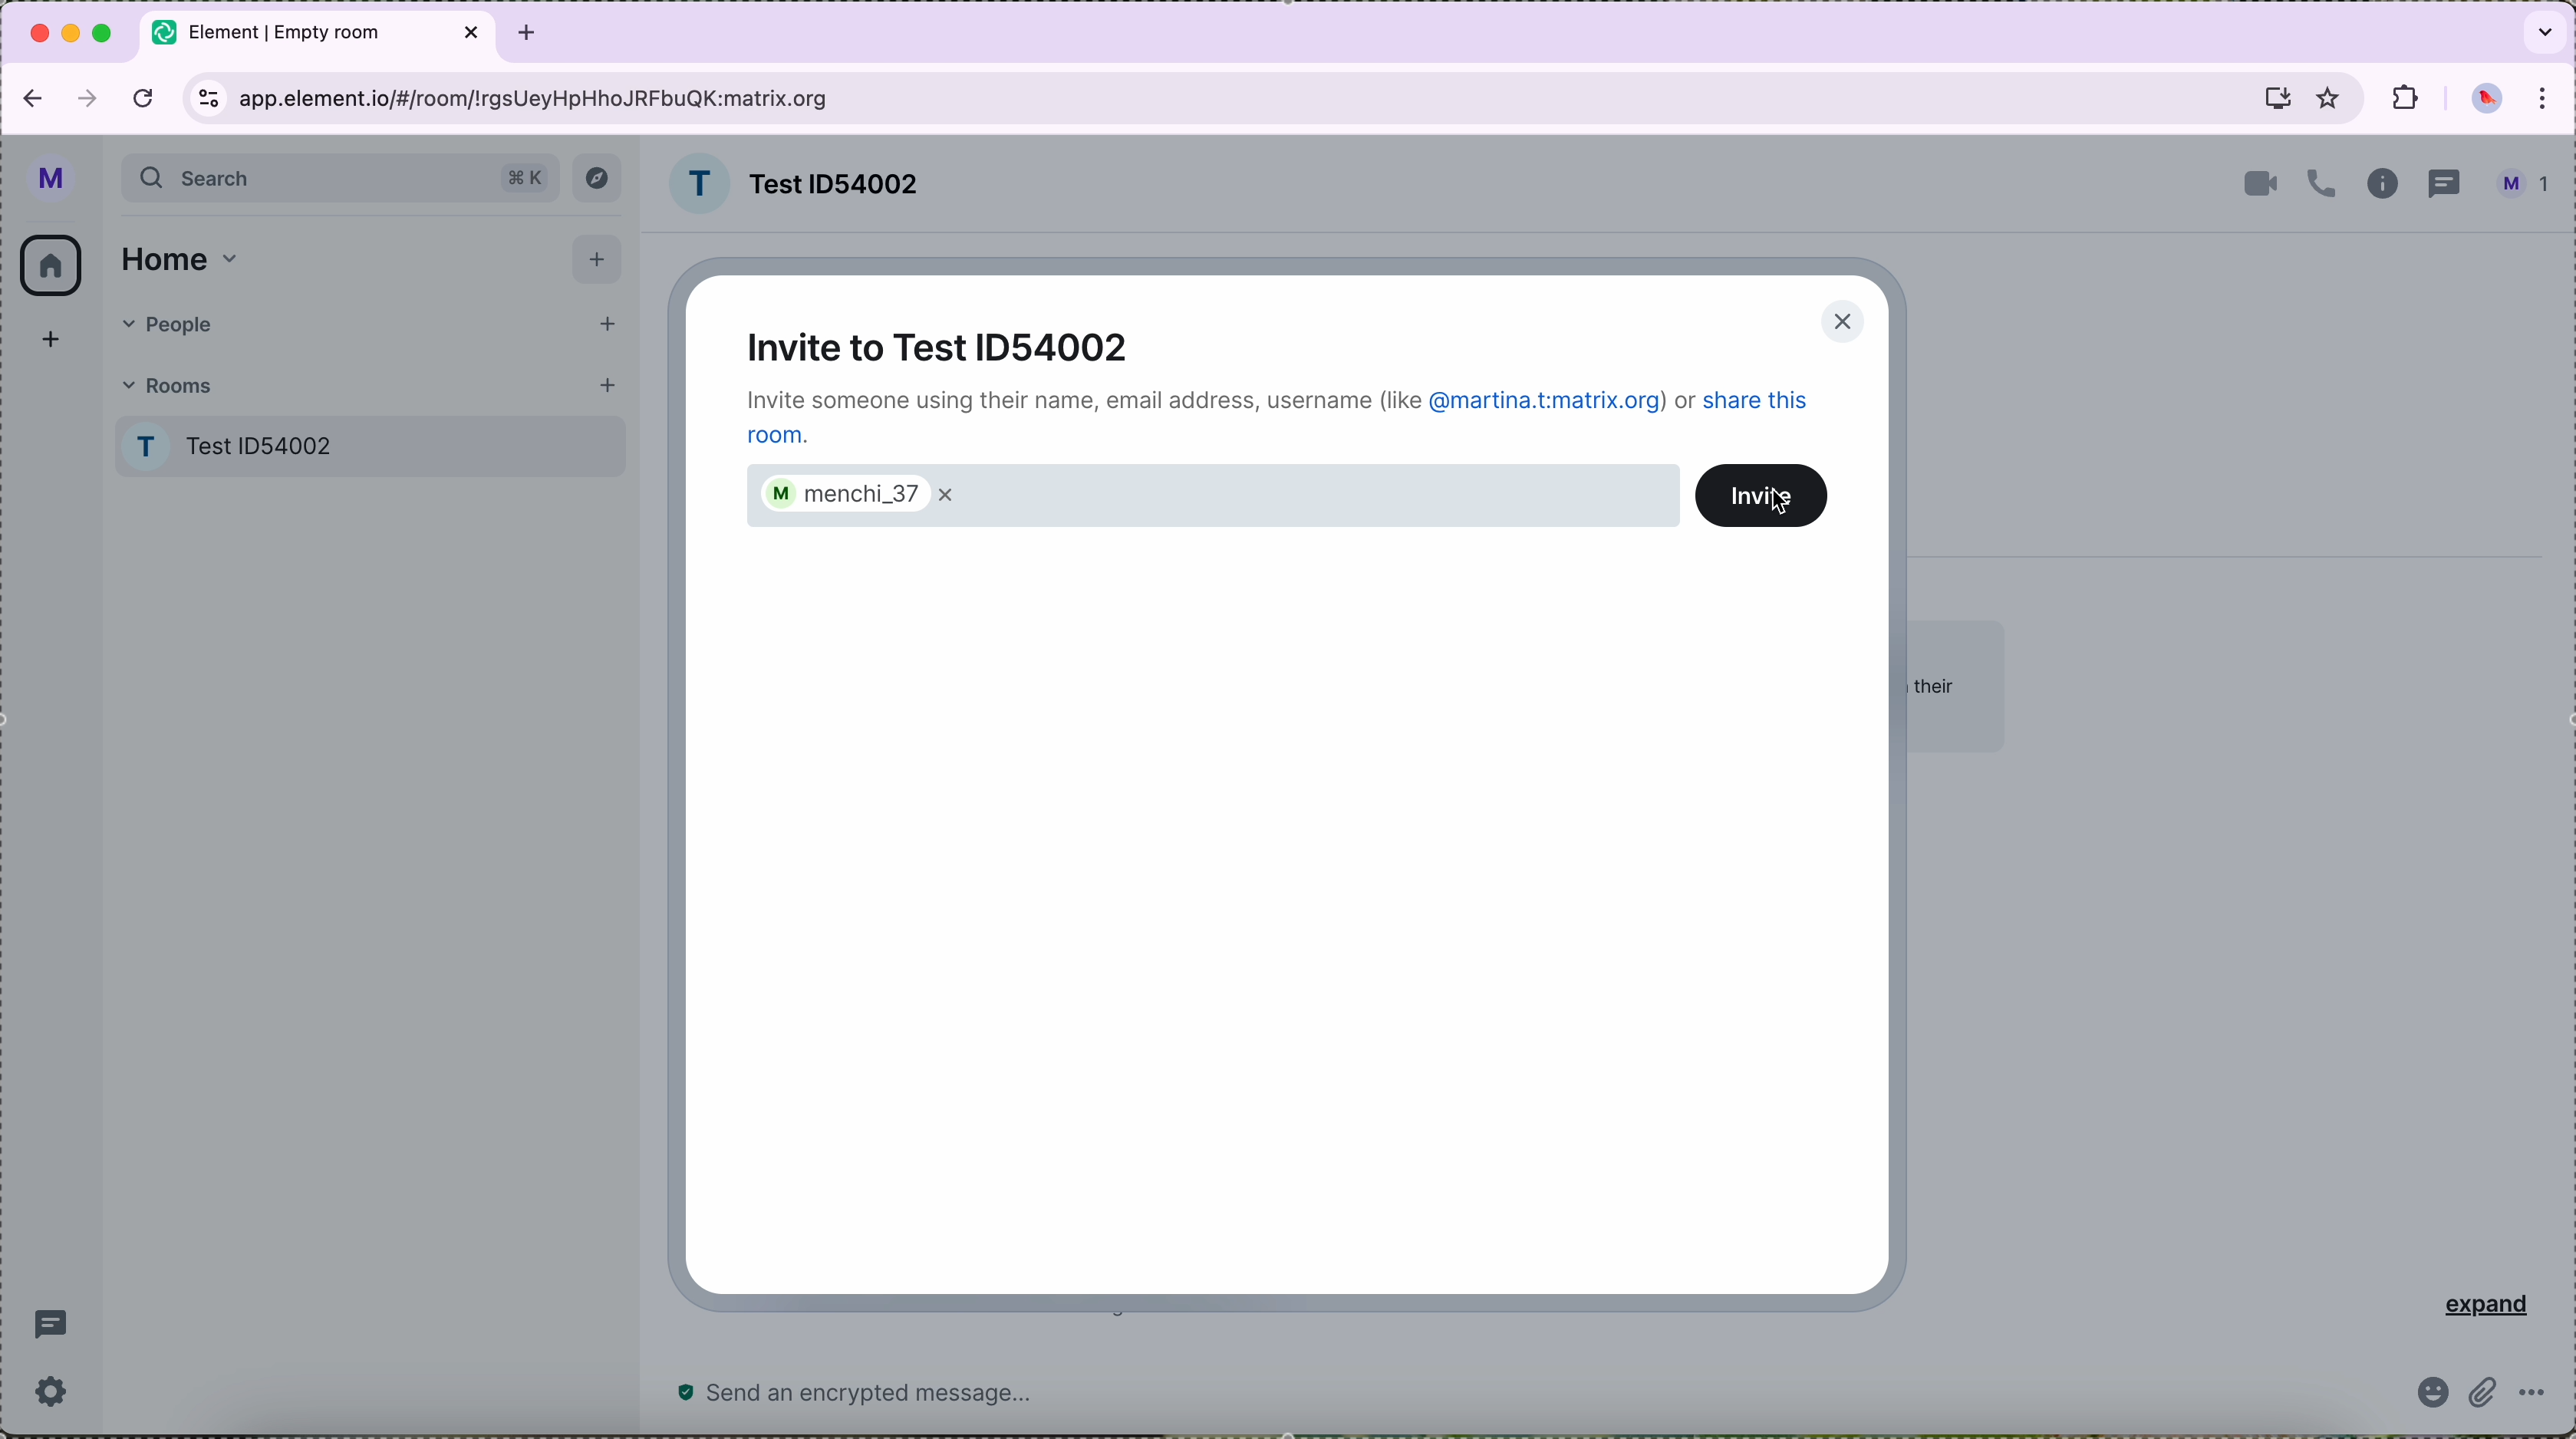 This screenshot has height=1439, width=2576. Describe the element at coordinates (41, 32) in the screenshot. I see `close Google Chrome` at that location.